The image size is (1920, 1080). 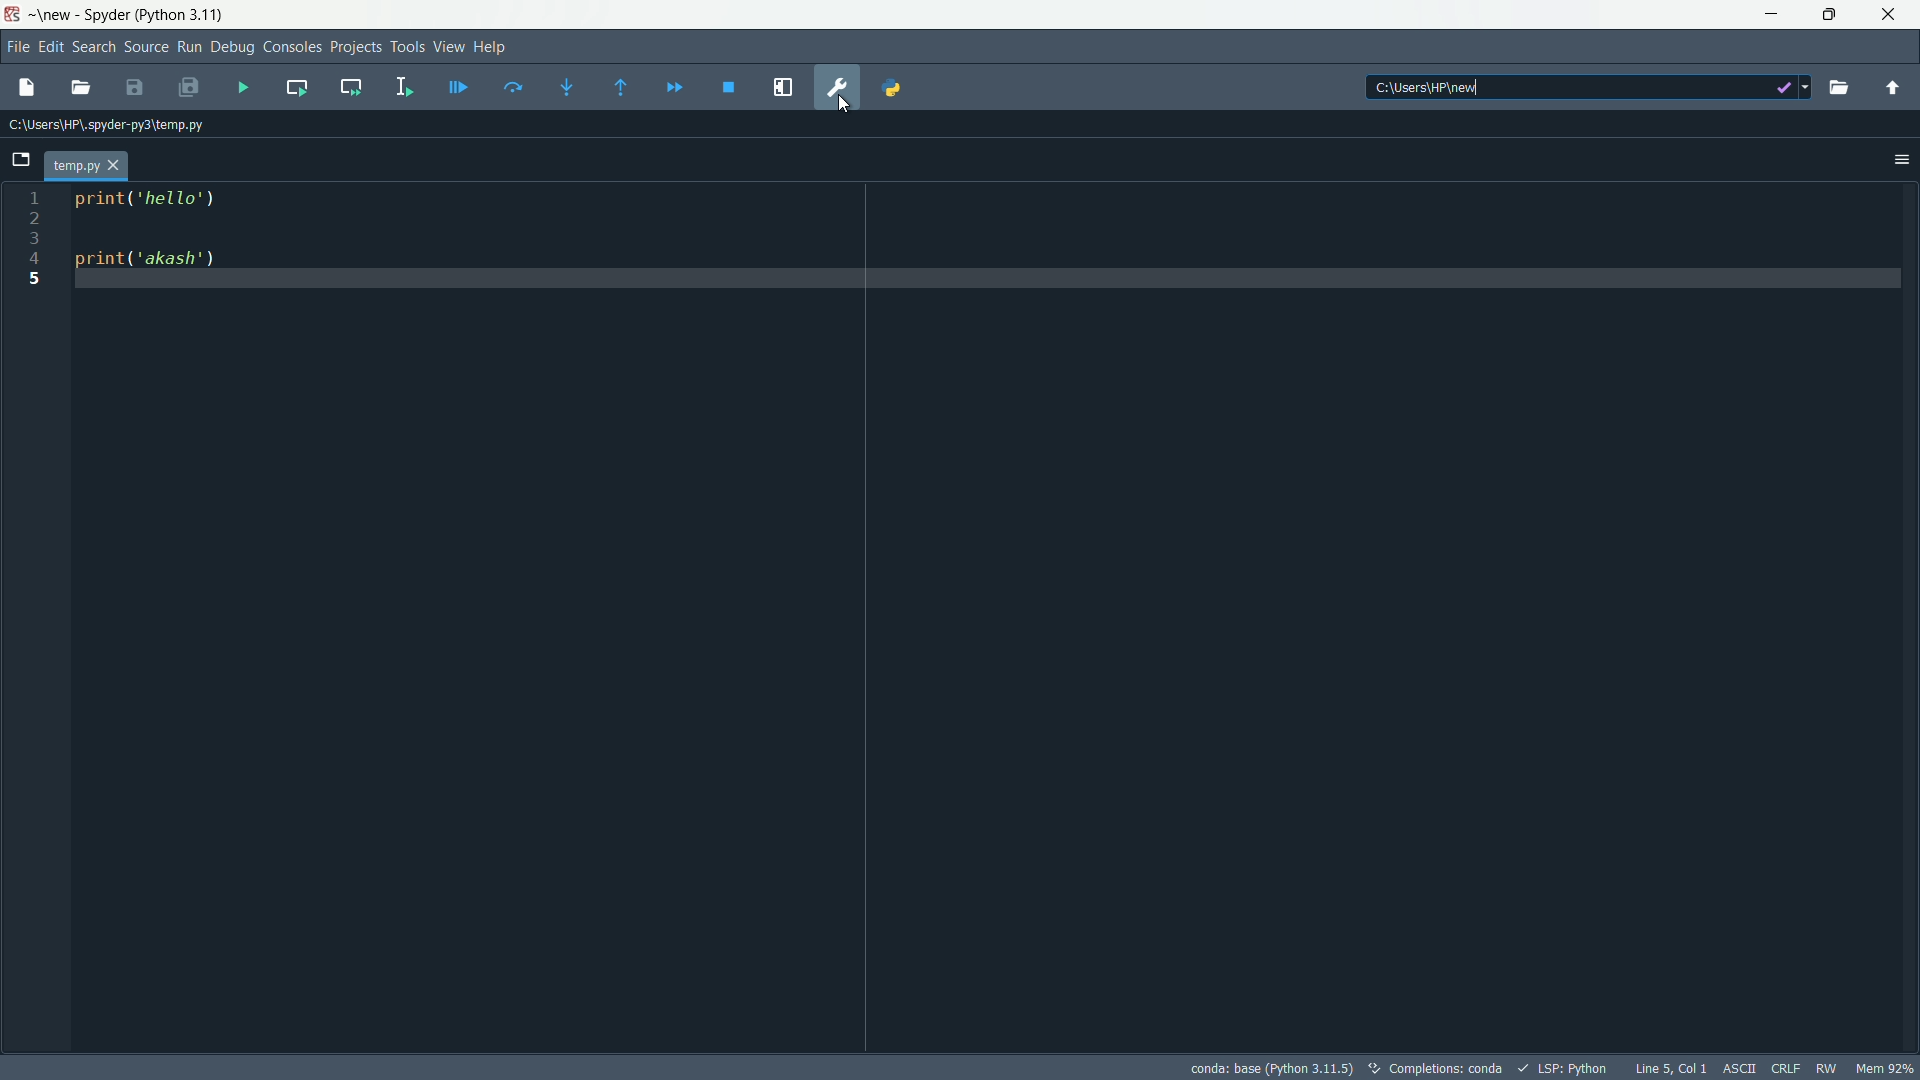 I want to click on dropdown options icon, so click(x=1782, y=86).